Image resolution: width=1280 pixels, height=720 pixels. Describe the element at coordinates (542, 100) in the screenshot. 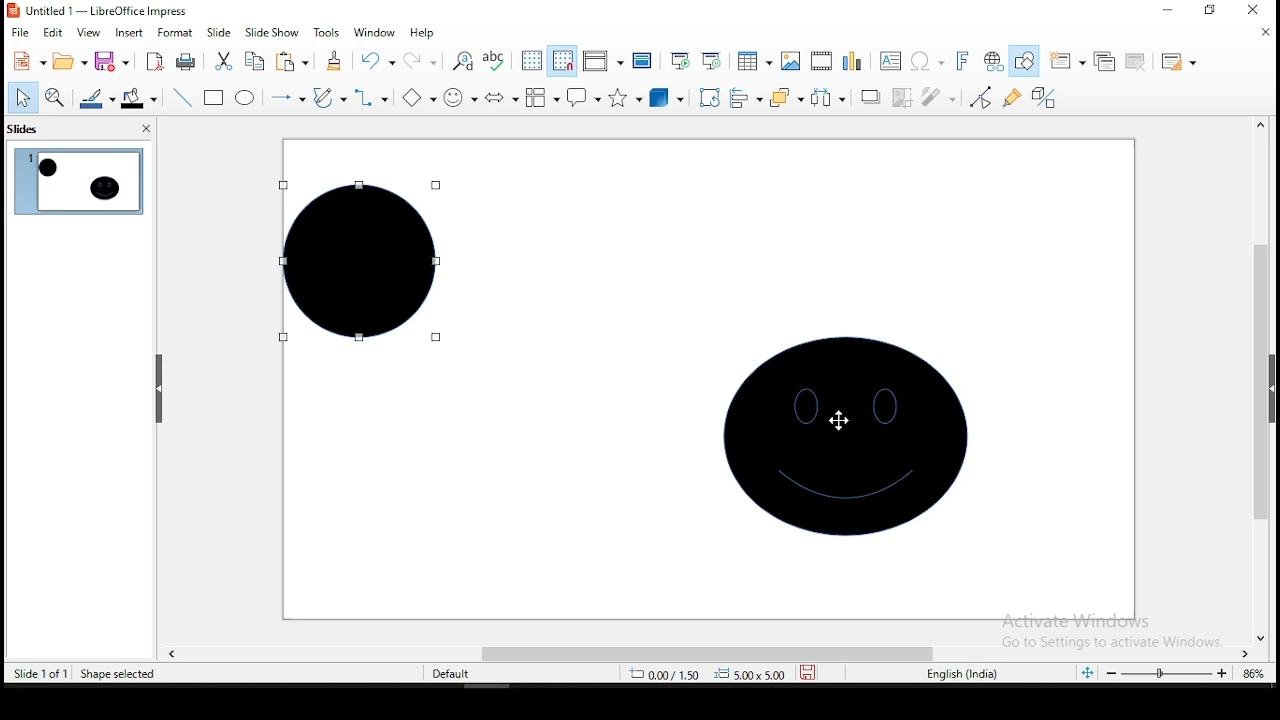

I see `flowchart` at that location.